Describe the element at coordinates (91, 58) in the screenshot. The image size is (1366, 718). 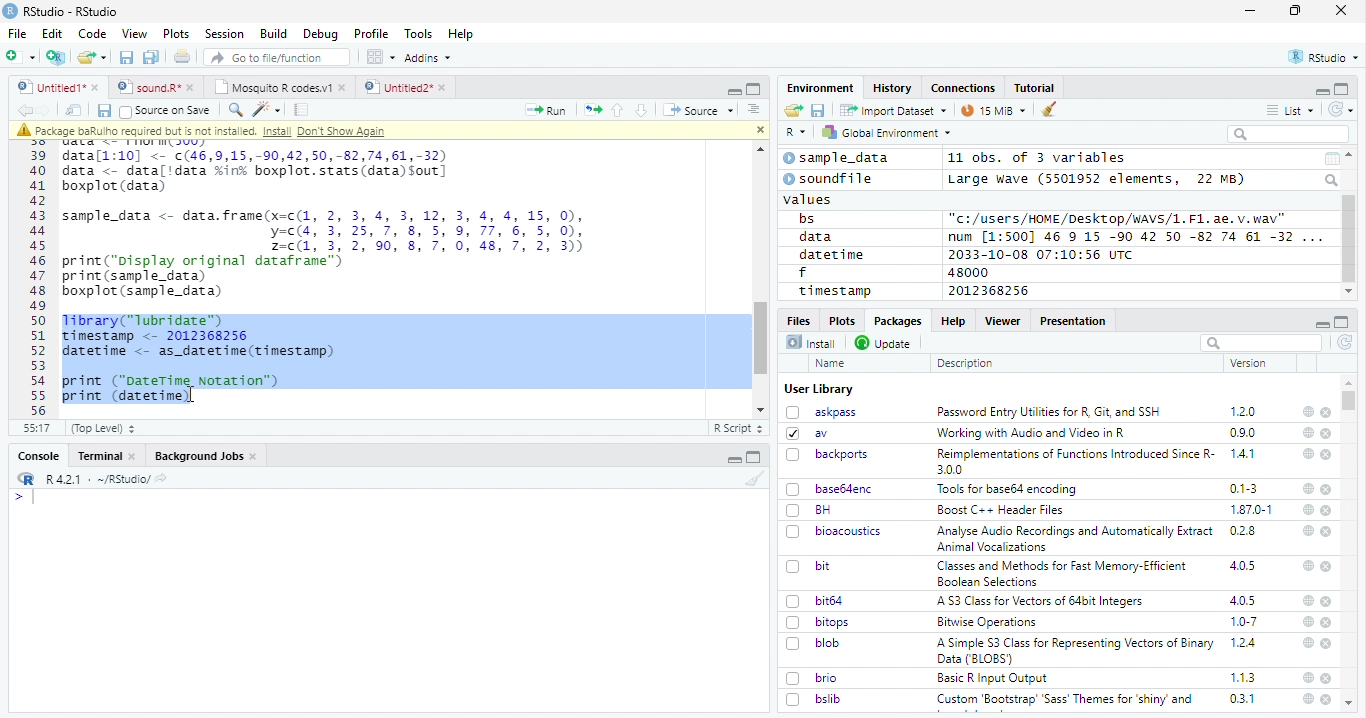
I see `open an existing file` at that location.